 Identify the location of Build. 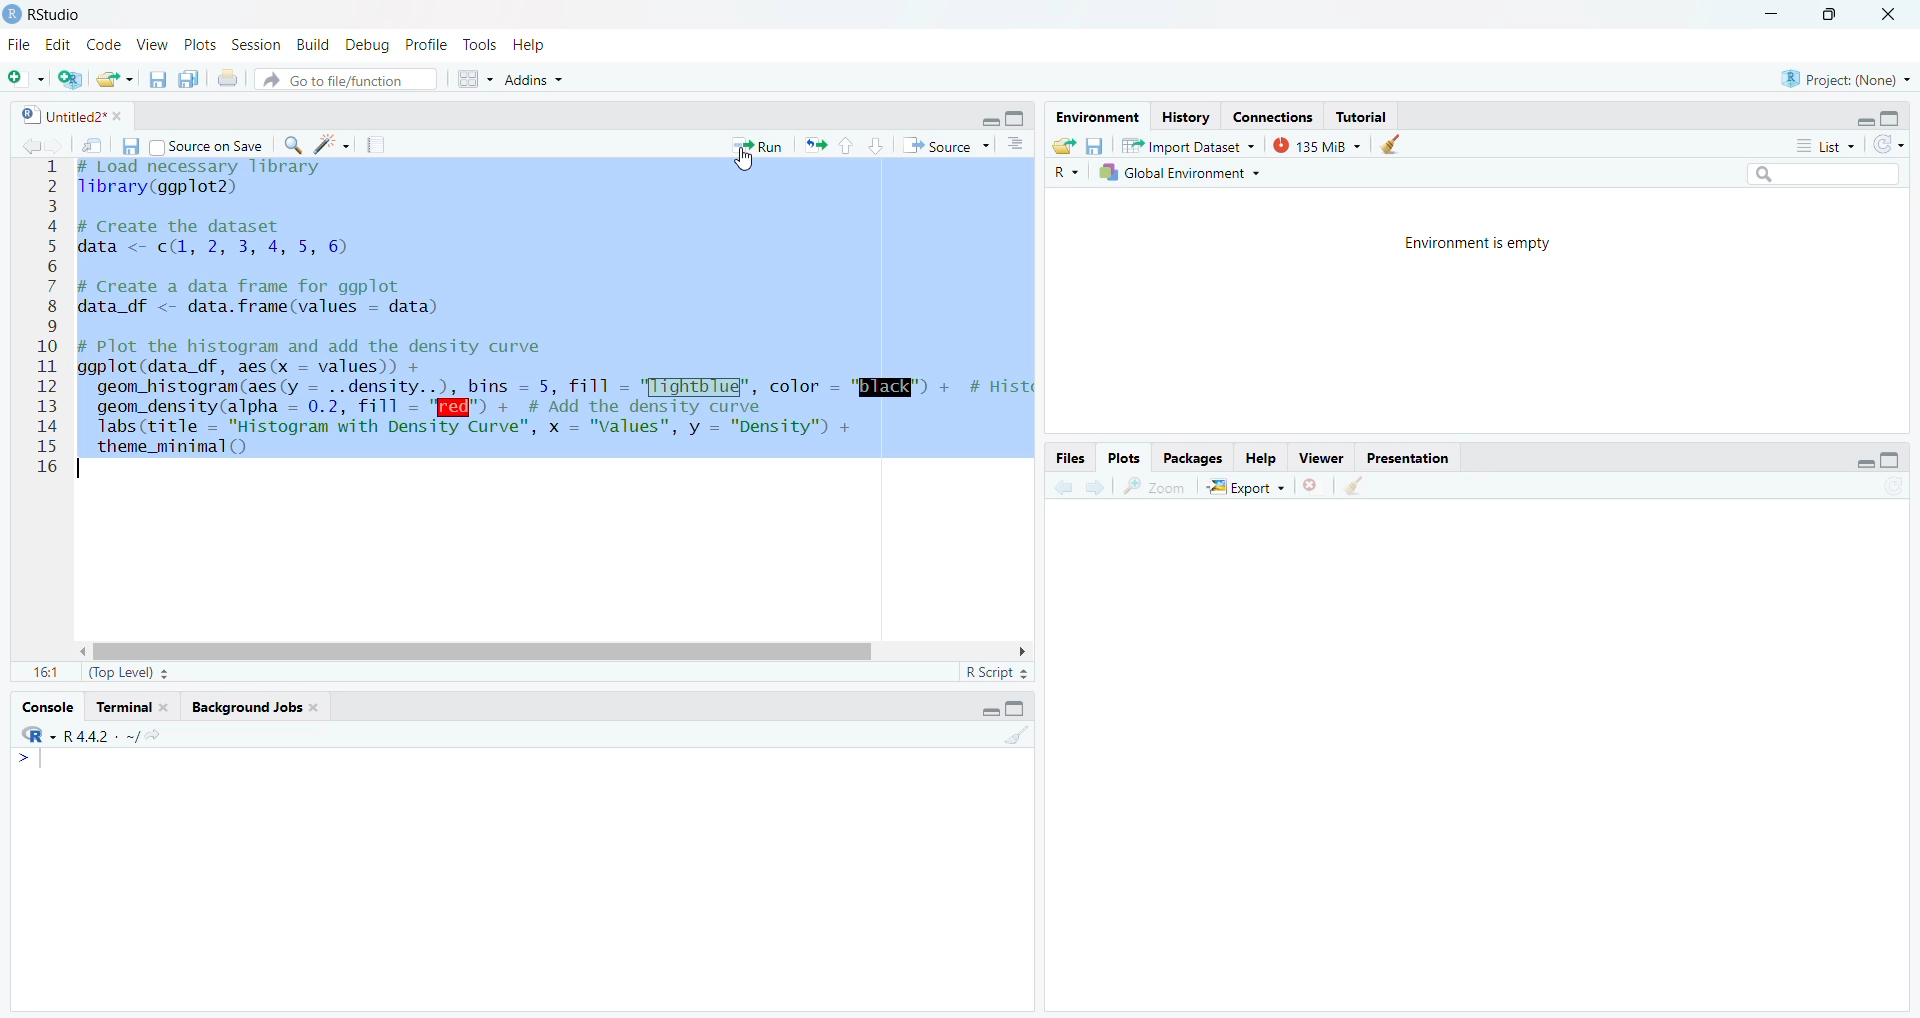
(311, 43).